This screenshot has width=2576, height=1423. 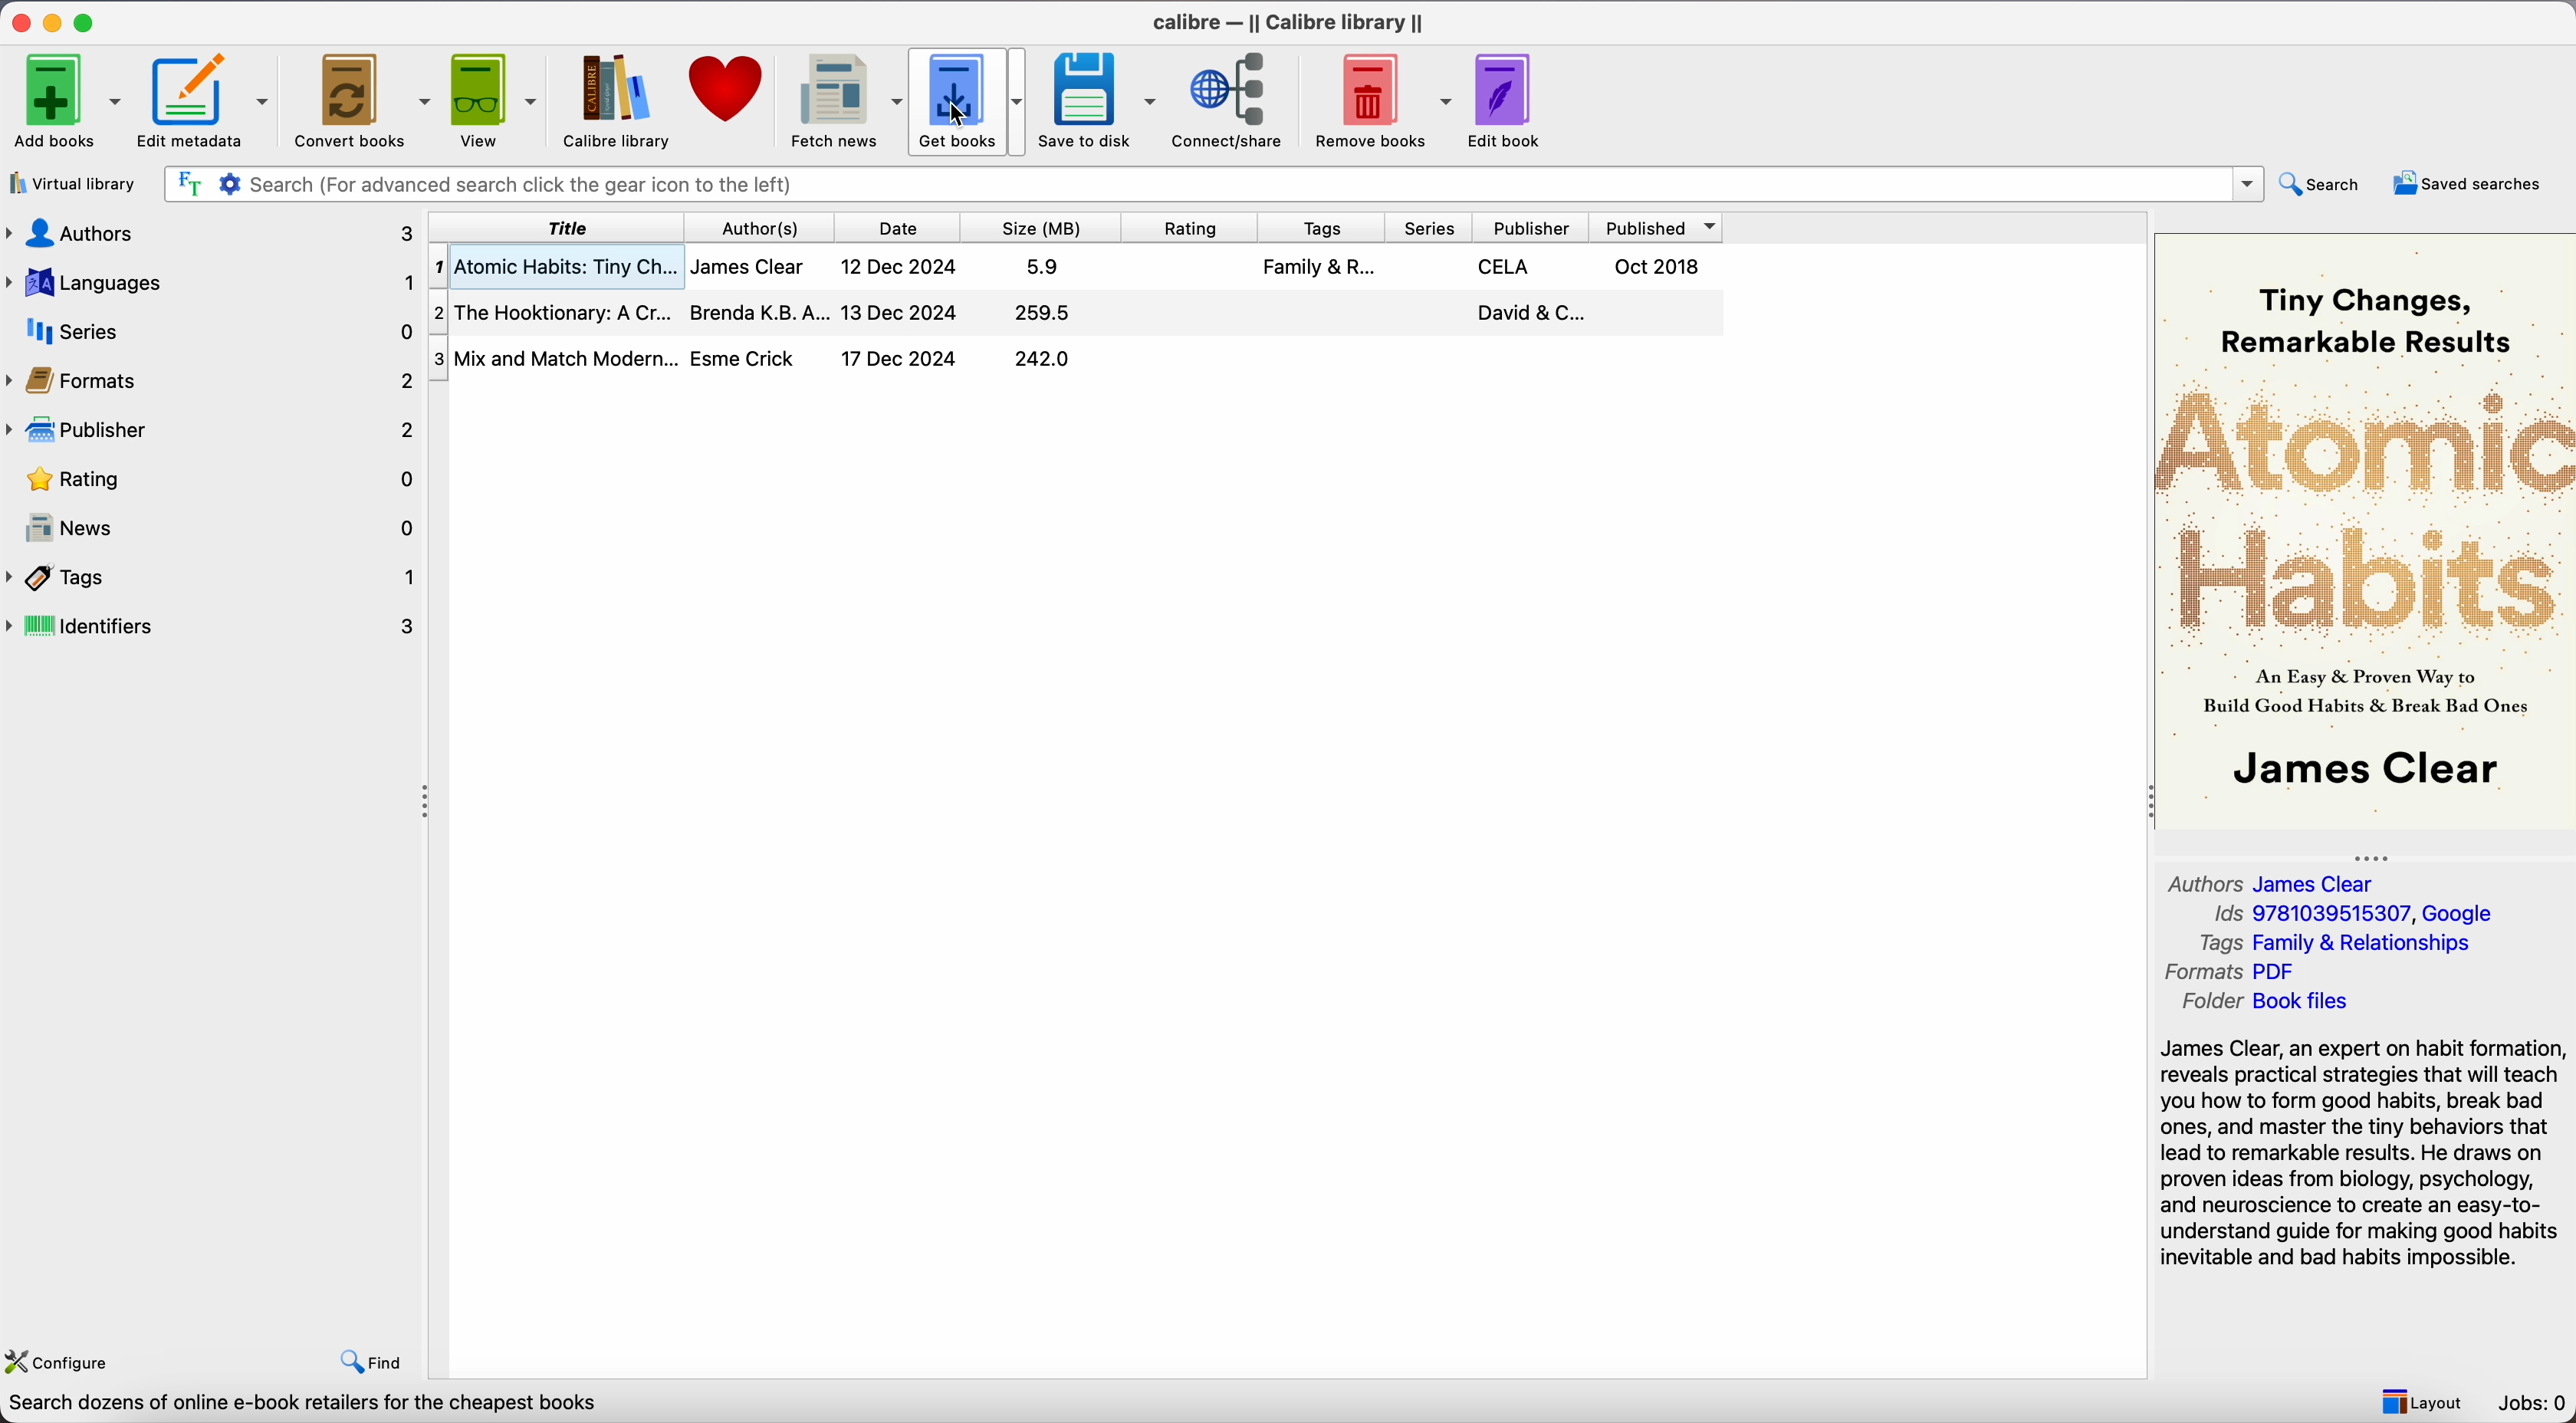 What do you see at coordinates (211, 332) in the screenshot?
I see `series` at bounding box center [211, 332].